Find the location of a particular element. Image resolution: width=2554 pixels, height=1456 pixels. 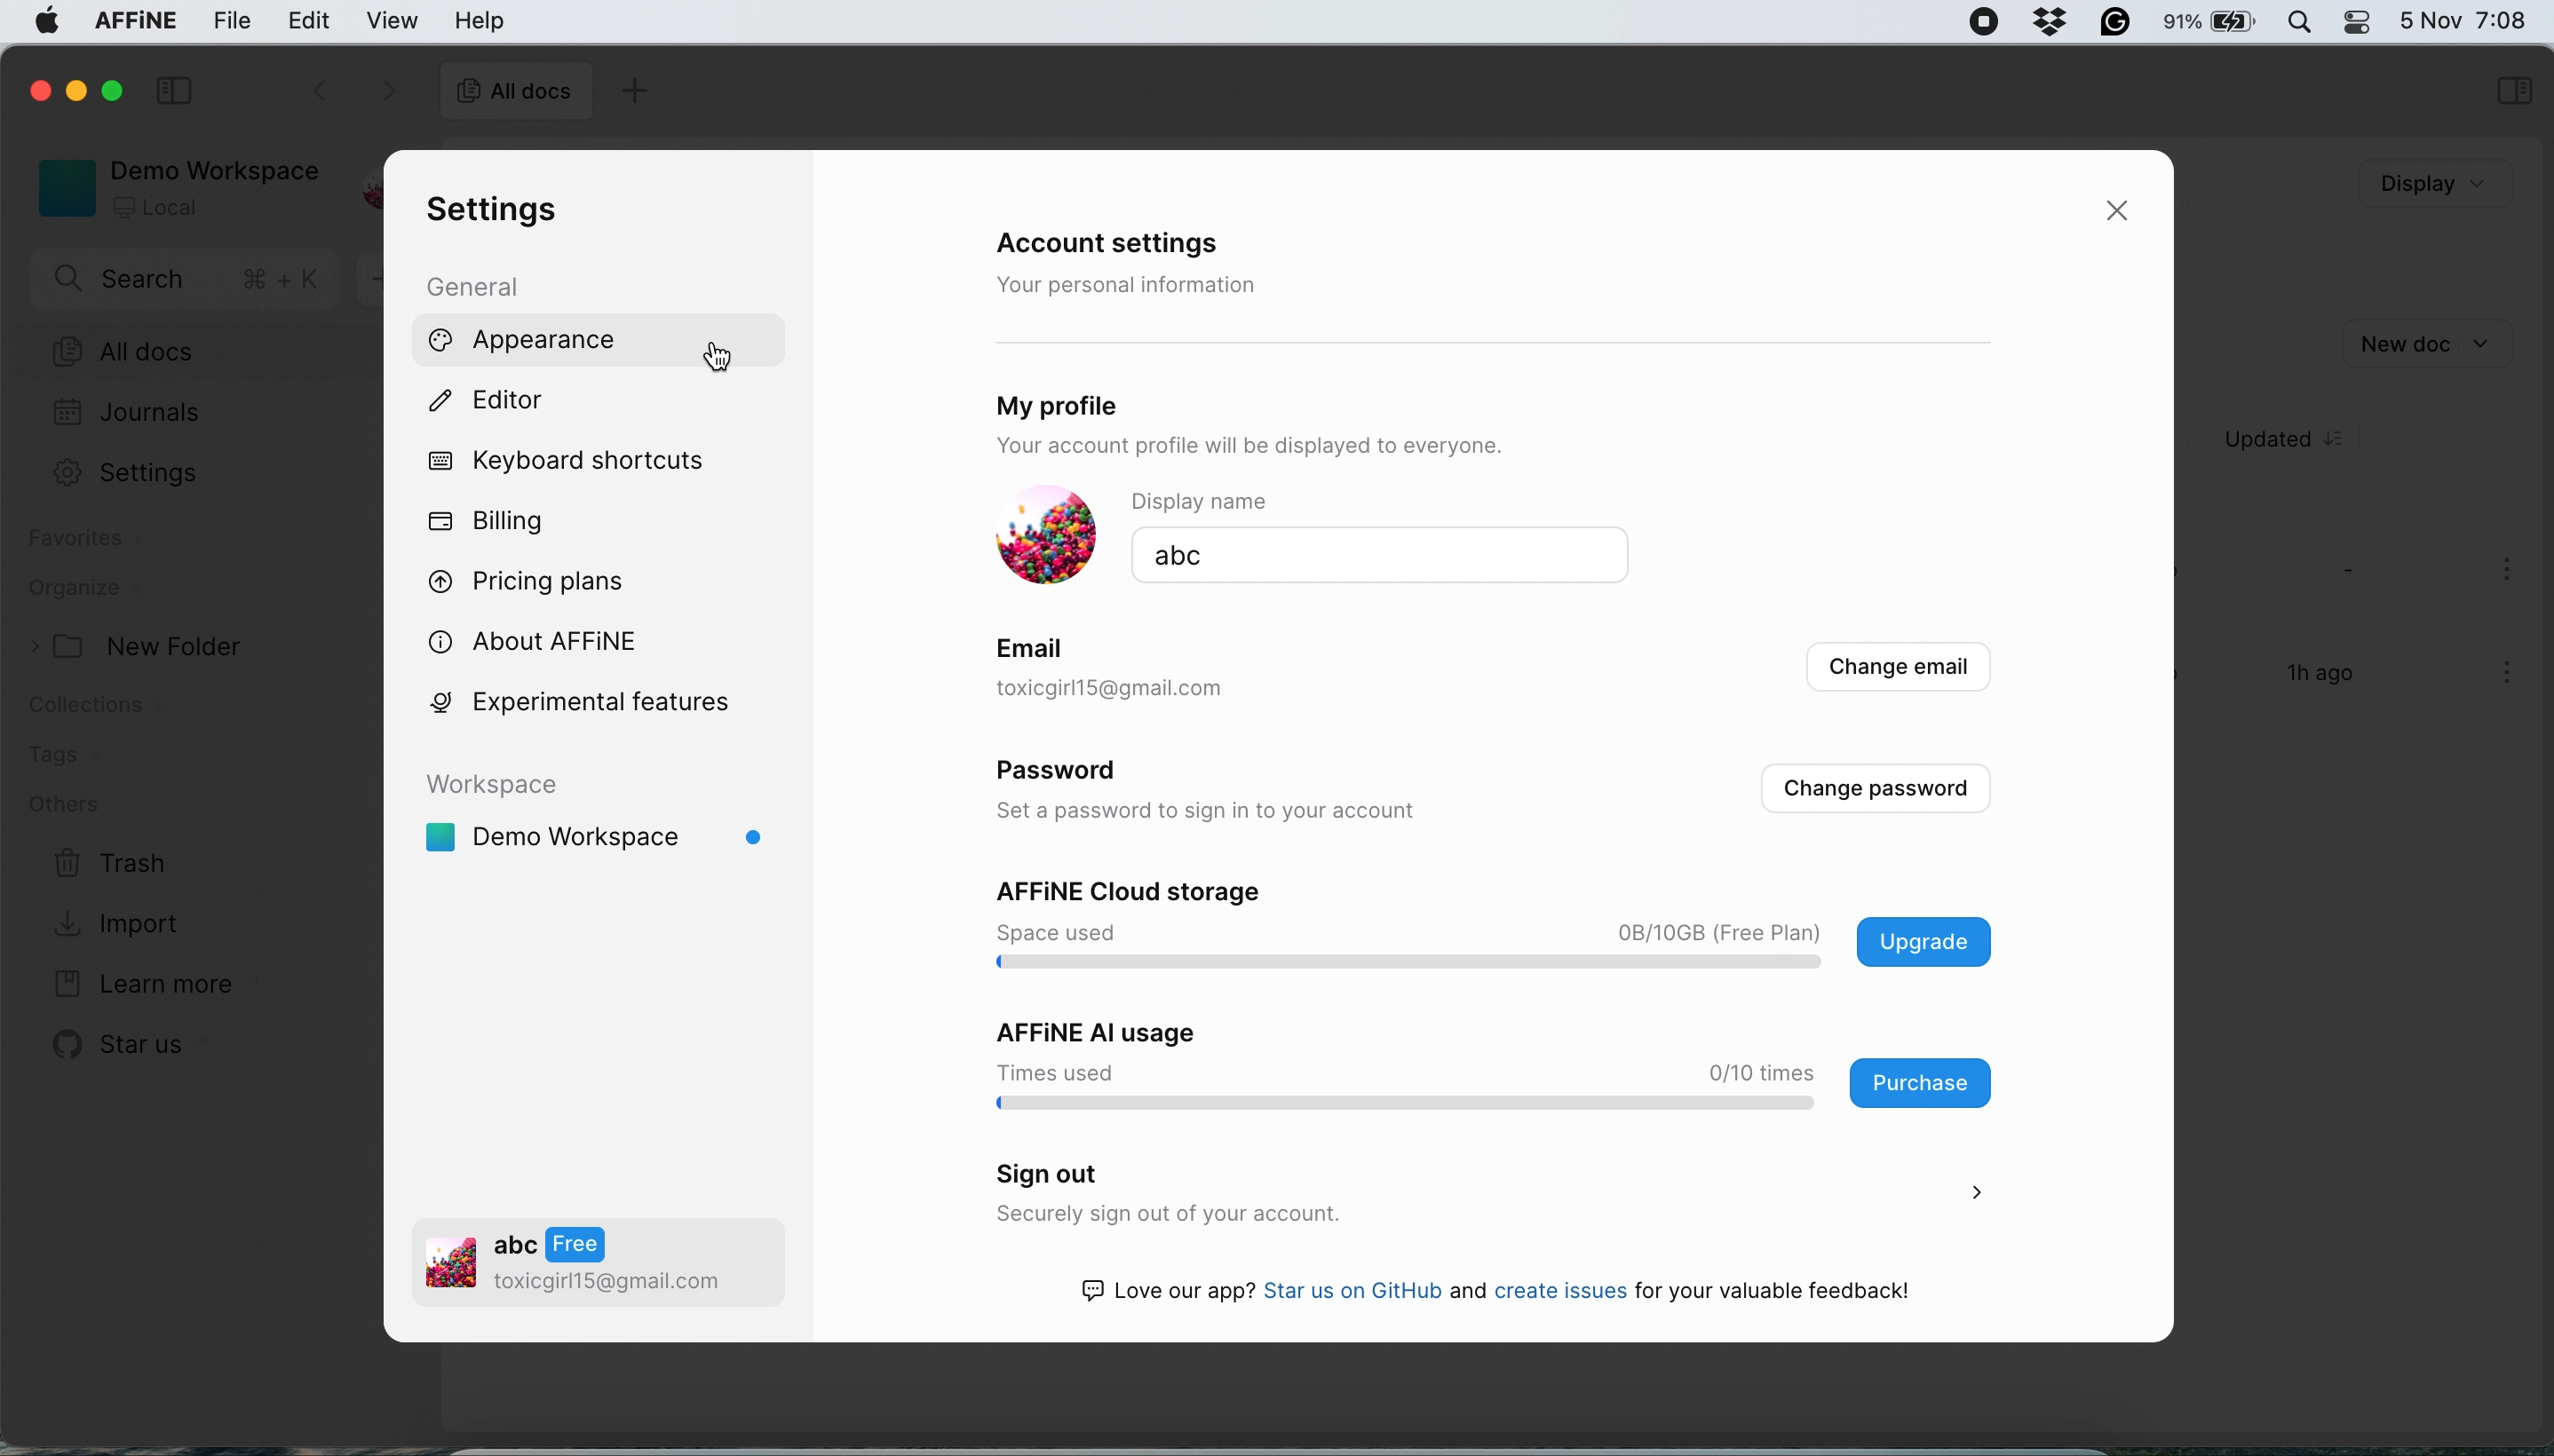

pricing plans is located at coordinates (531, 587).